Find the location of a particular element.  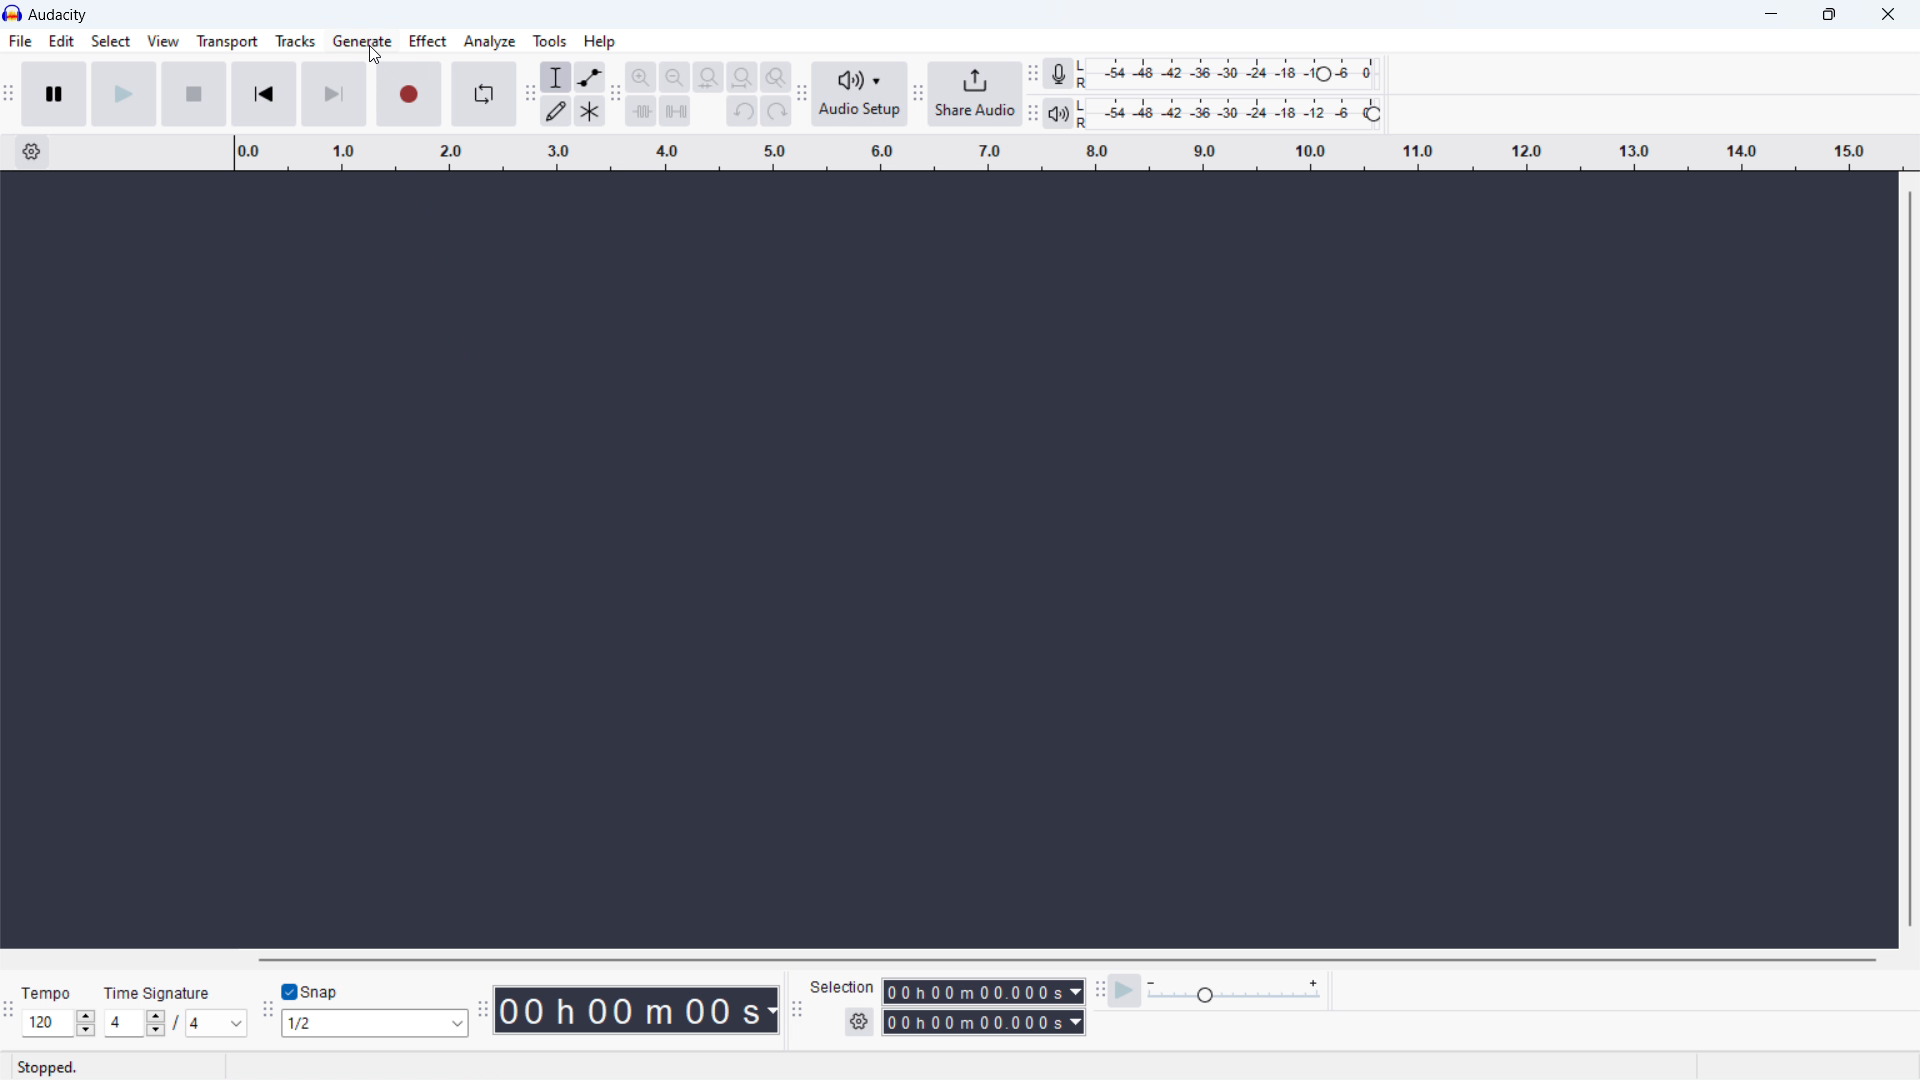

horizontal scrollbar is located at coordinates (1062, 959).